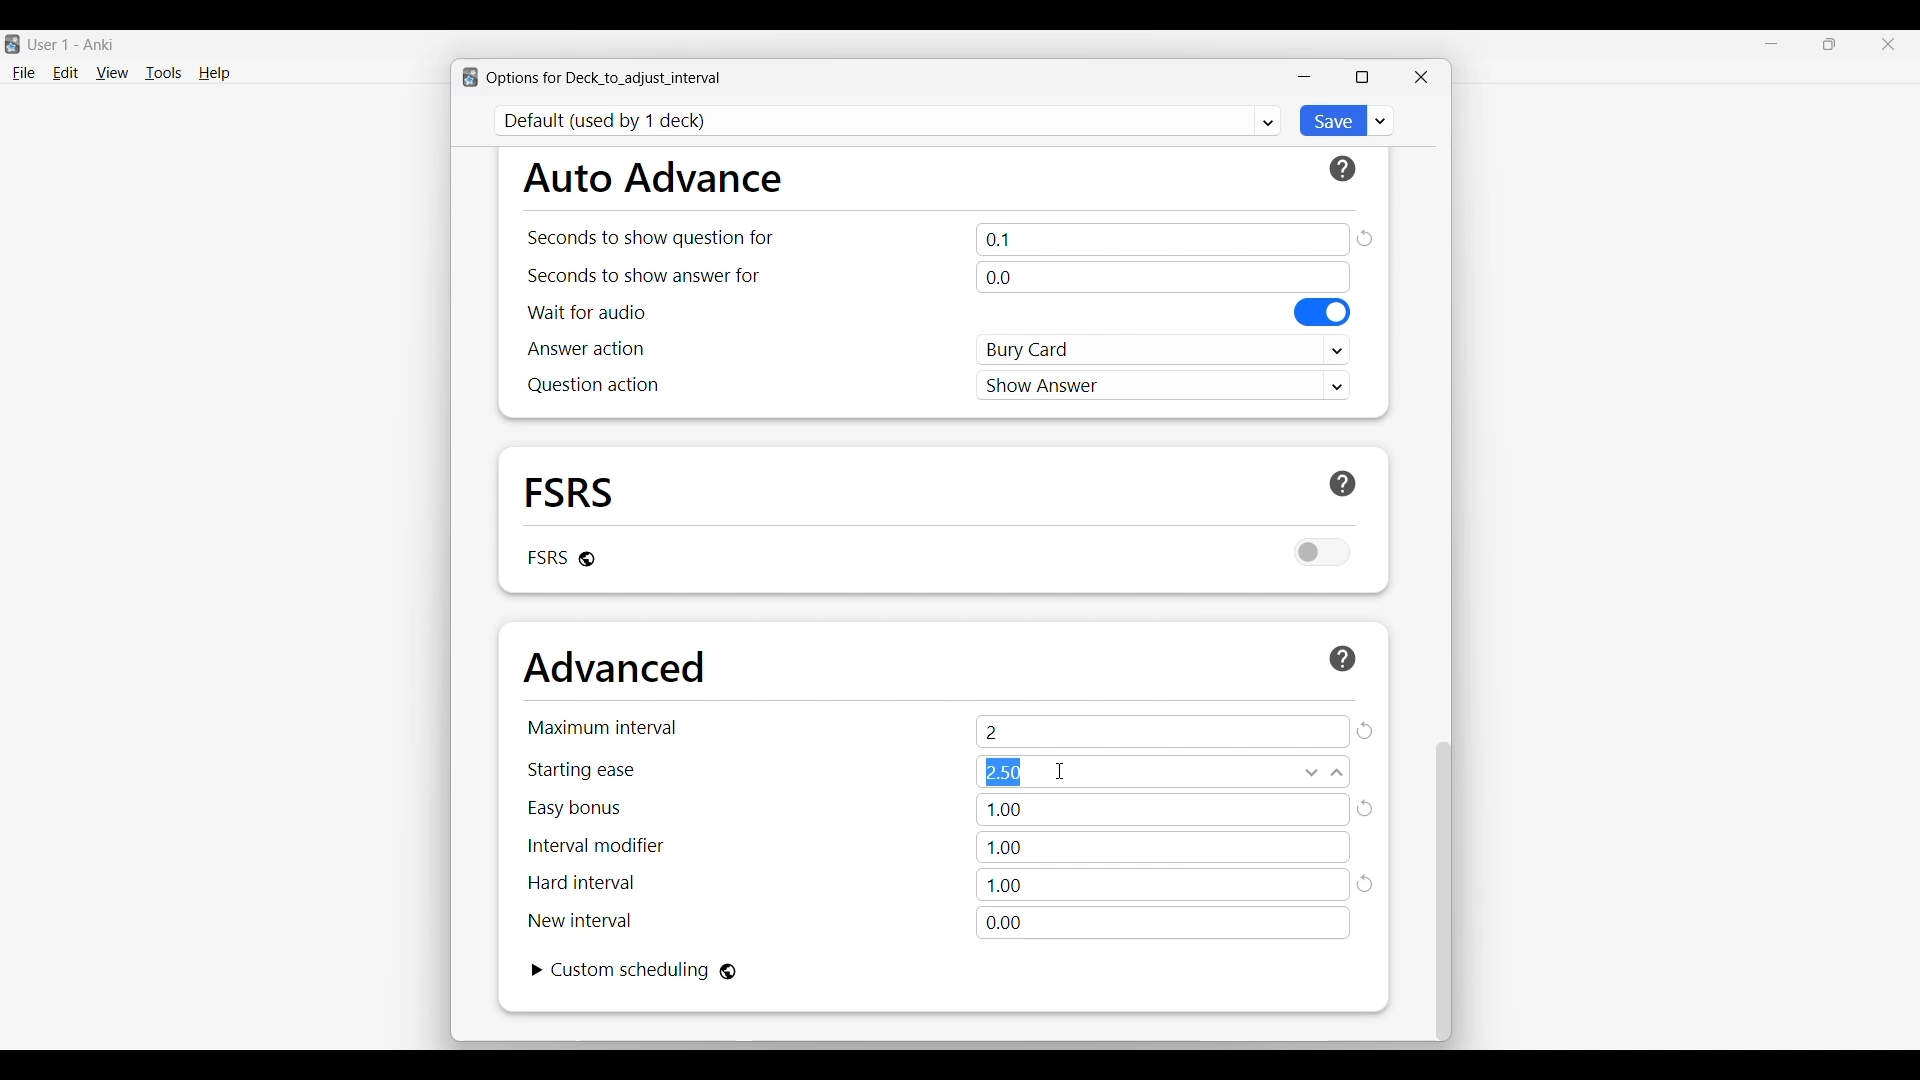 This screenshot has width=1920, height=1080. I want to click on 0.00, so click(1163, 923).